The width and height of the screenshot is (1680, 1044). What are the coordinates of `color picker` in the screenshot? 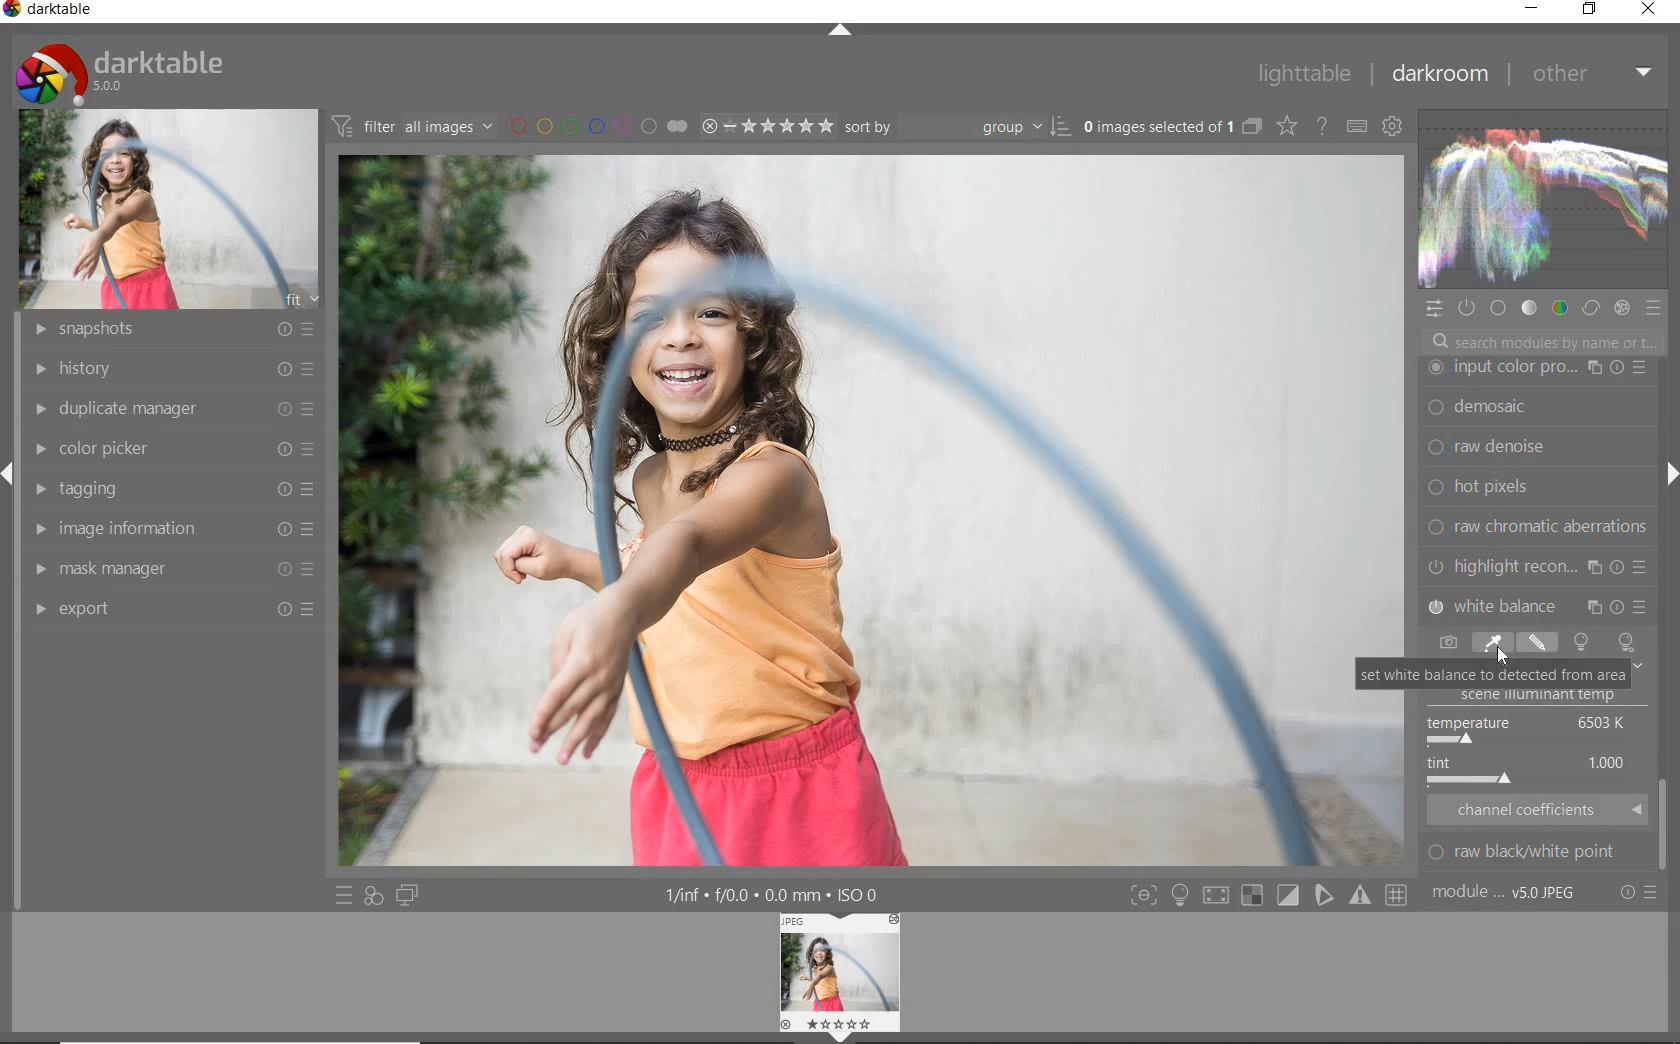 It's located at (179, 445).